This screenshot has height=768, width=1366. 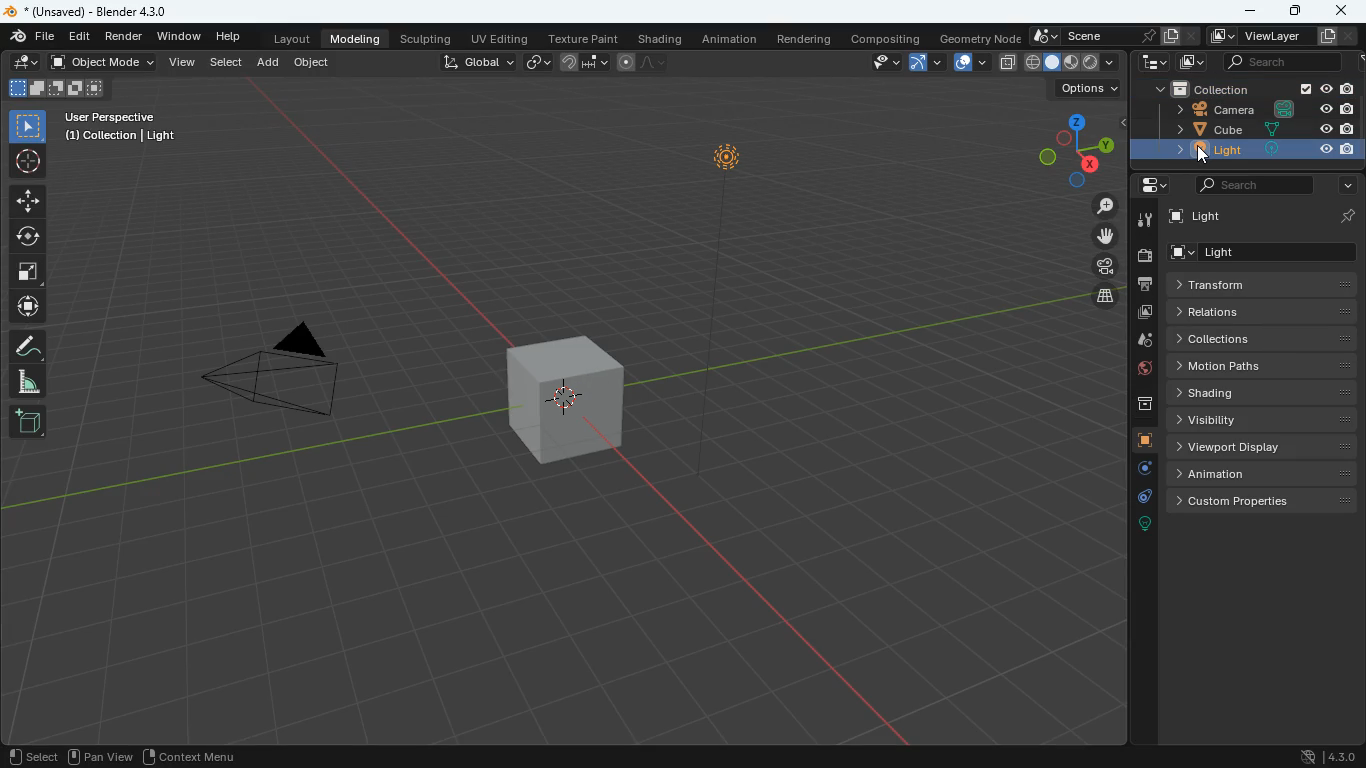 What do you see at coordinates (105, 63) in the screenshot?
I see `object mode` at bounding box center [105, 63].